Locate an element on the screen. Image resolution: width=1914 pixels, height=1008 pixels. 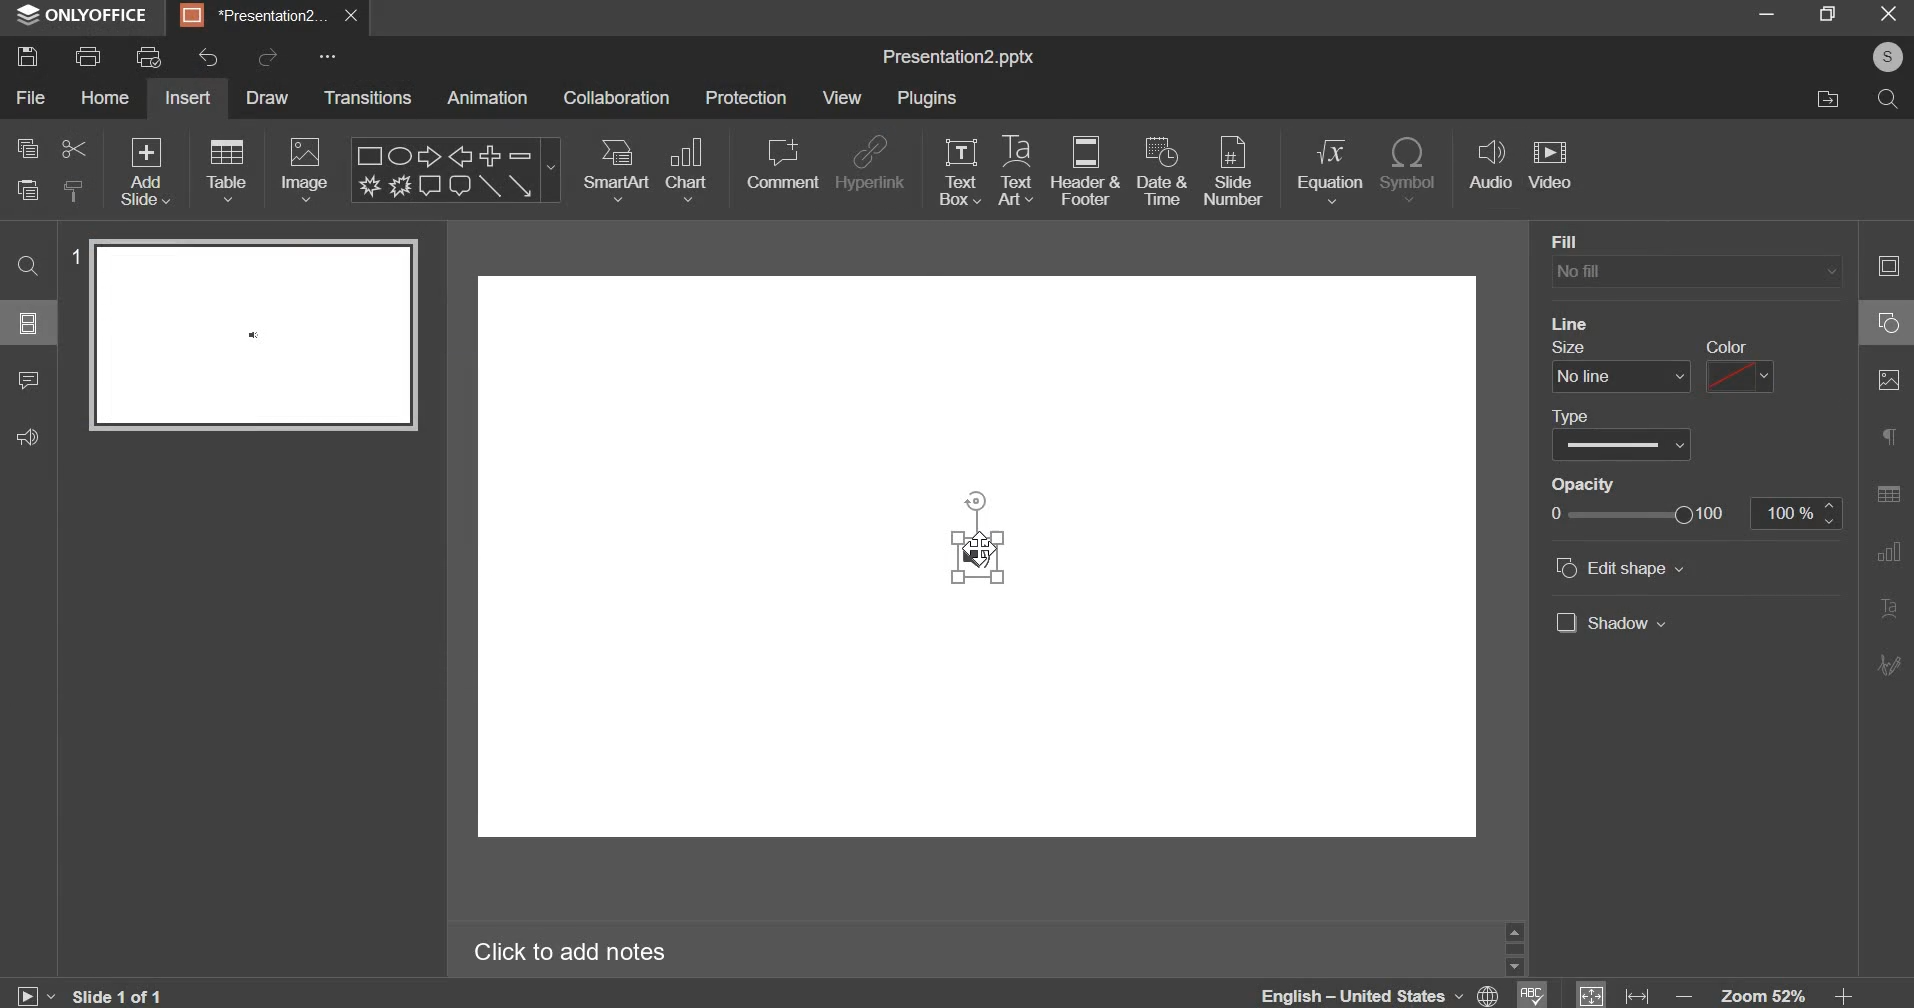
scrollbar is located at coordinates (1514, 949).